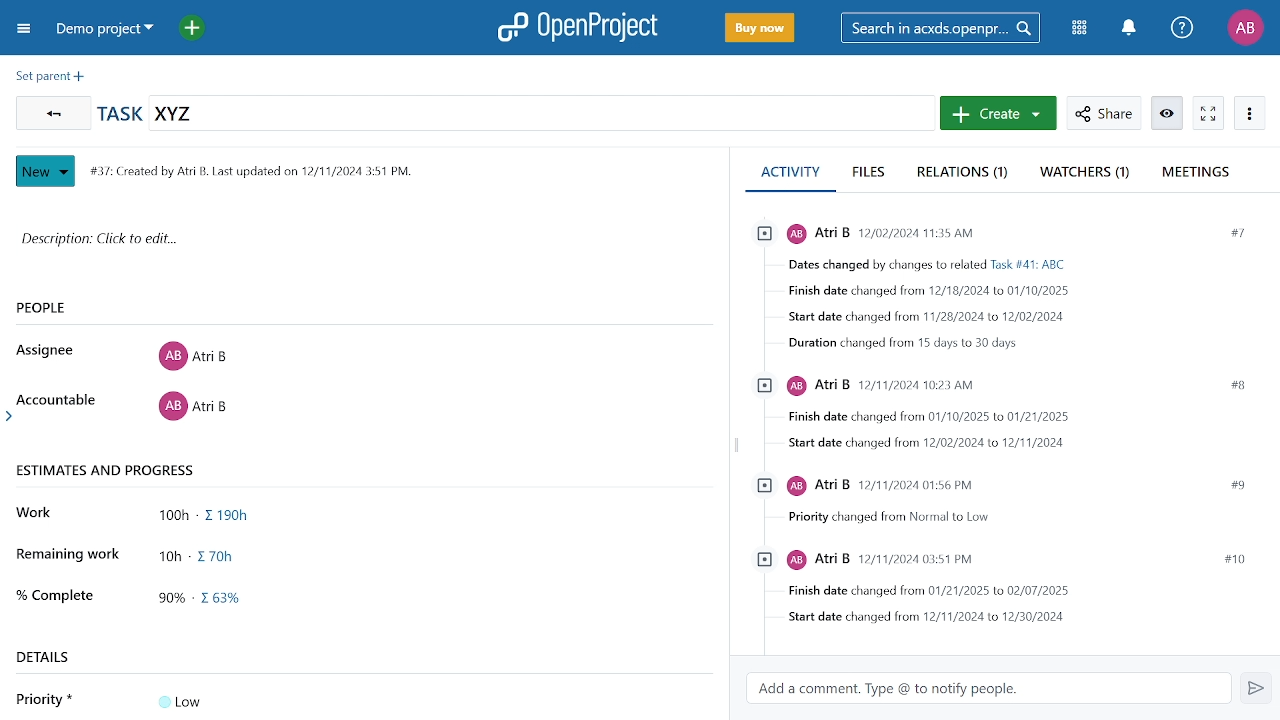 The height and width of the screenshot is (720, 1280). What do you see at coordinates (198, 703) in the screenshot?
I see `Low` at bounding box center [198, 703].